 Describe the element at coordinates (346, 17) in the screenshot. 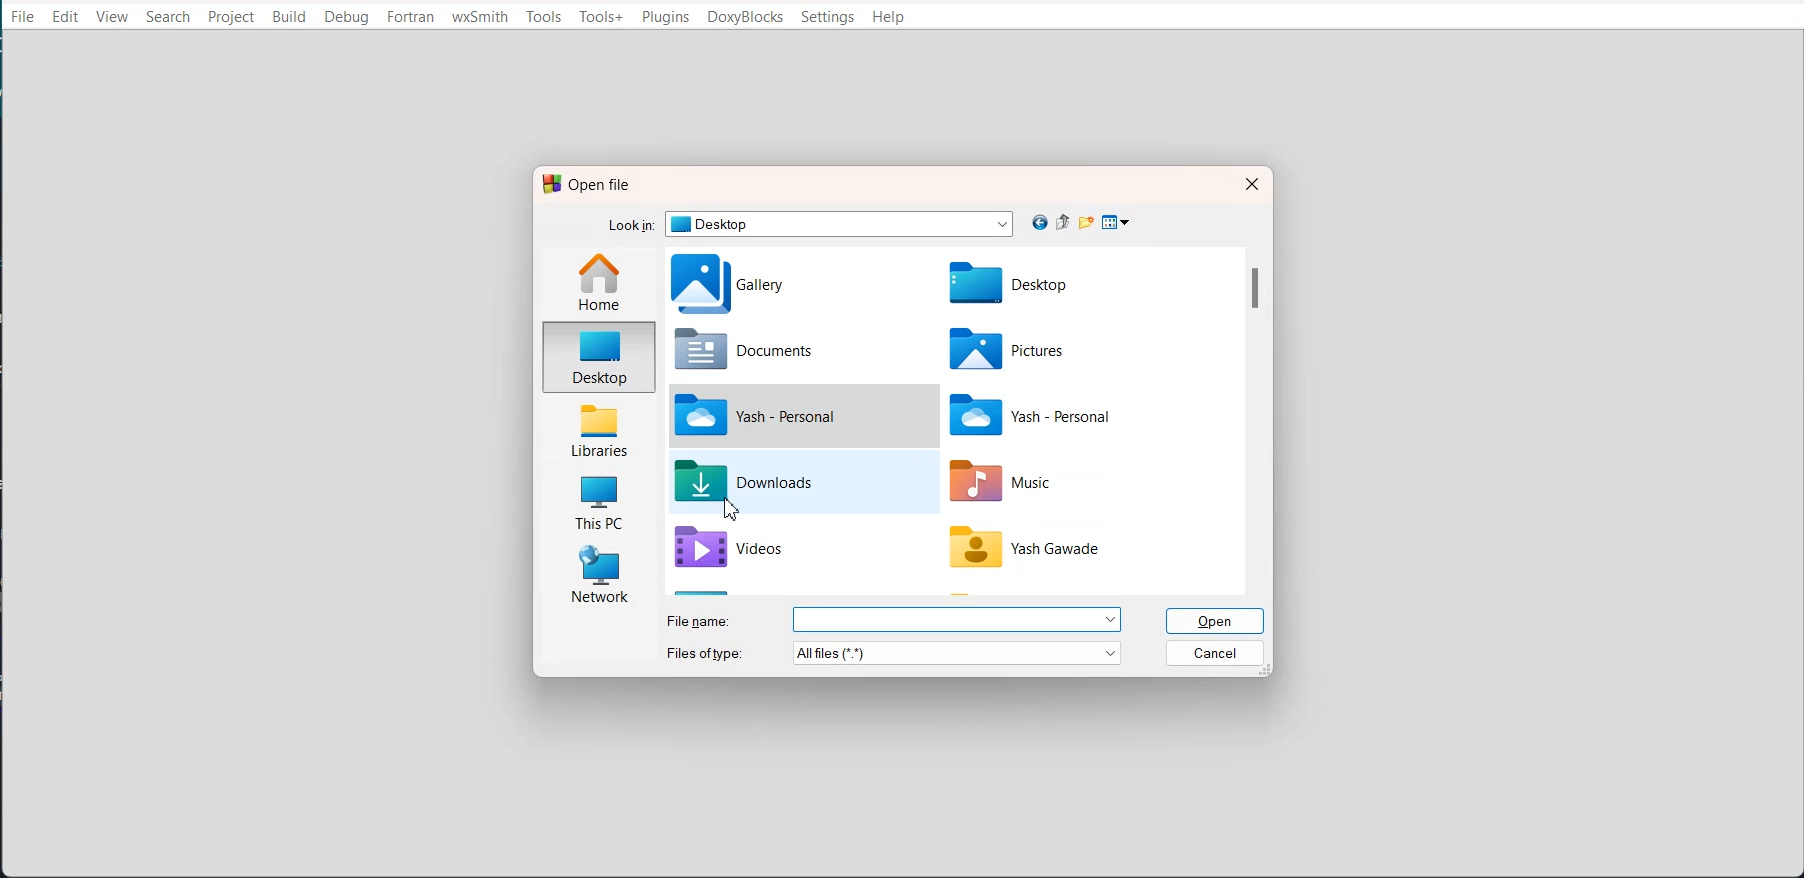

I see `Debug` at that location.